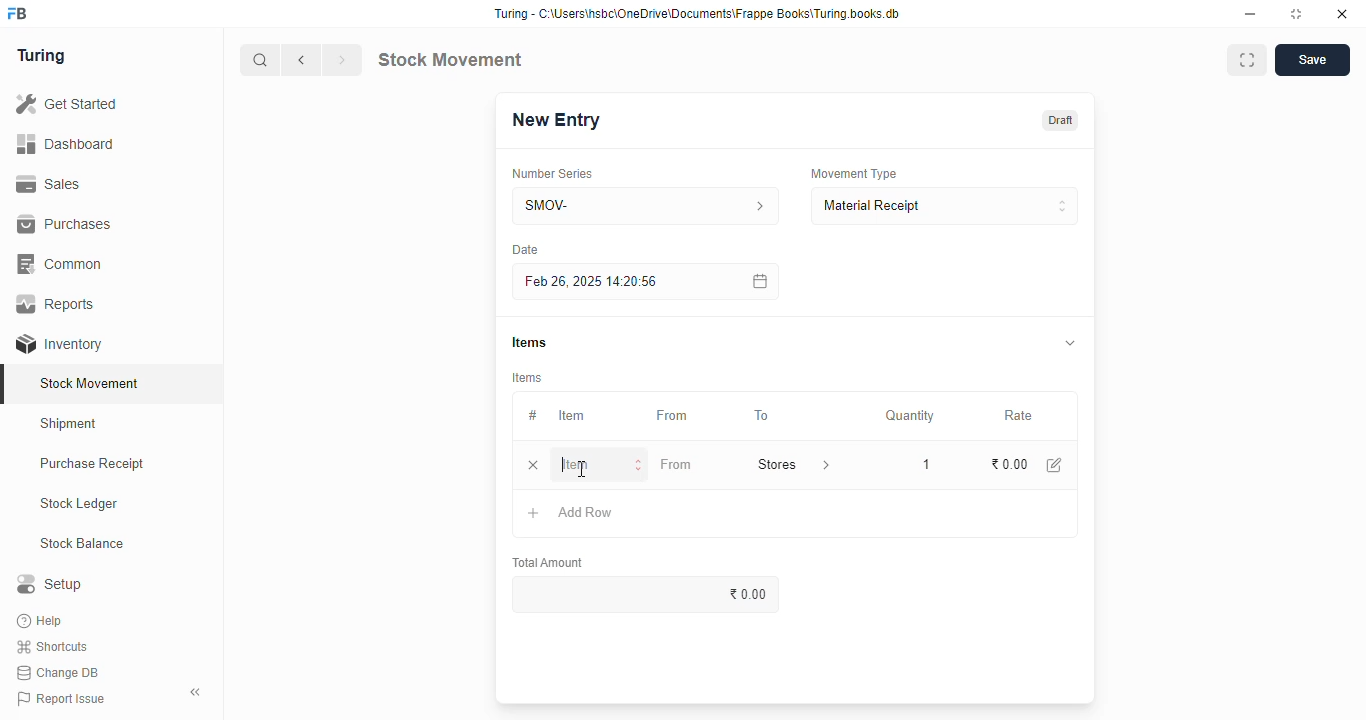  Describe the element at coordinates (534, 514) in the screenshot. I see `add` at that location.